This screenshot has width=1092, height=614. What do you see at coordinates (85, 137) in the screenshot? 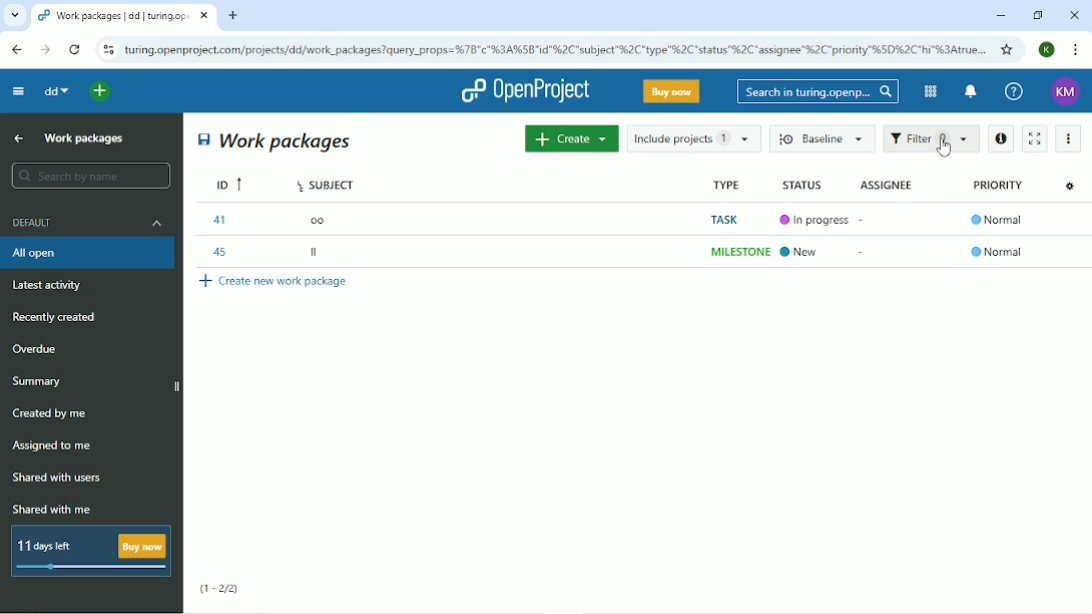
I see `Work packages` at bounding box center [85, 137].